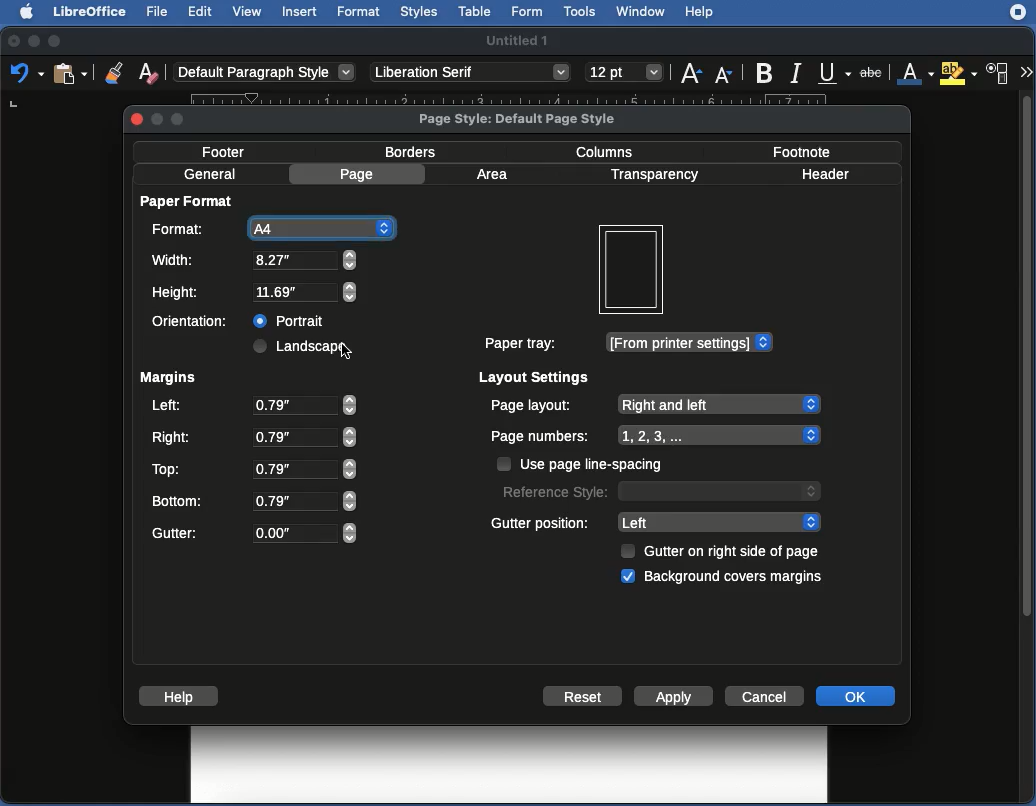 The width and height of the screenshot is (1036, 806). What do you see at coordinates (704, 12) in the screenshot?
I see `Help` at bounding box center [704, 12].